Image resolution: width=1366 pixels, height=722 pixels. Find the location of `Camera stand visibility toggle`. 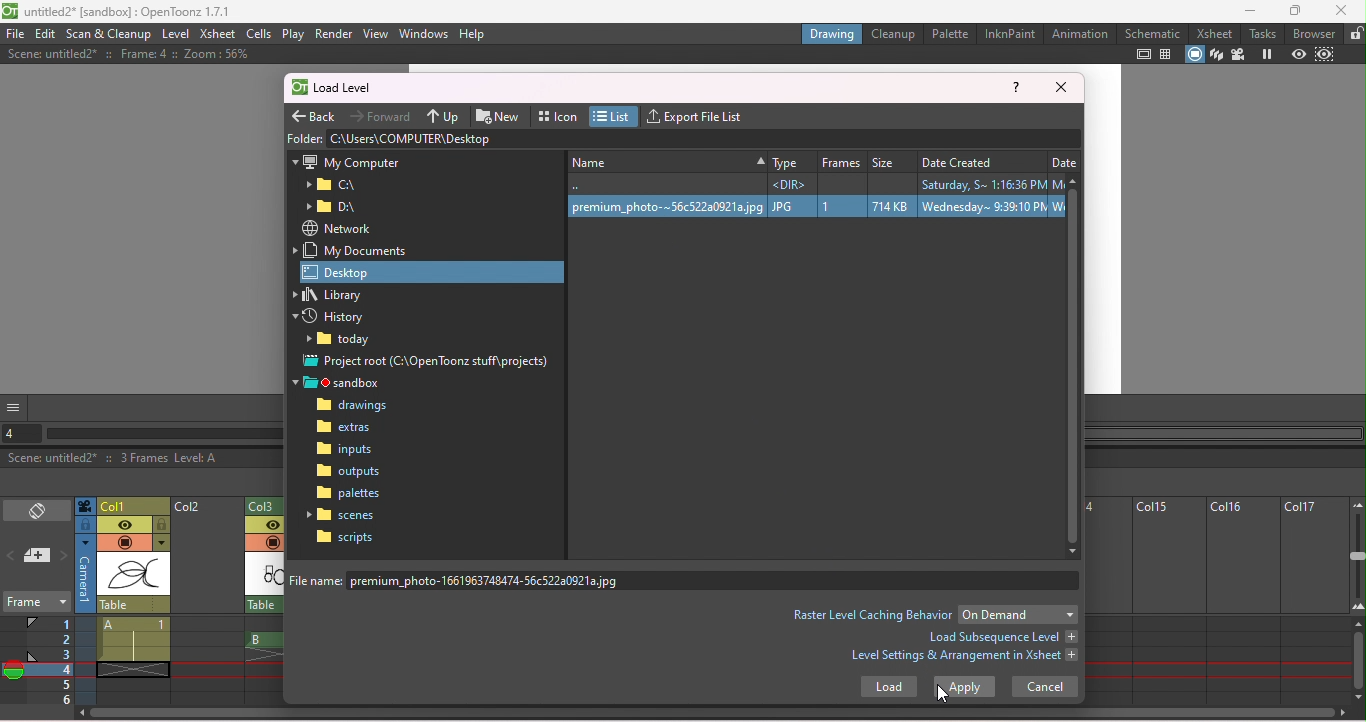

Camera stand visibility toggle is located at coordinates (124, 543).